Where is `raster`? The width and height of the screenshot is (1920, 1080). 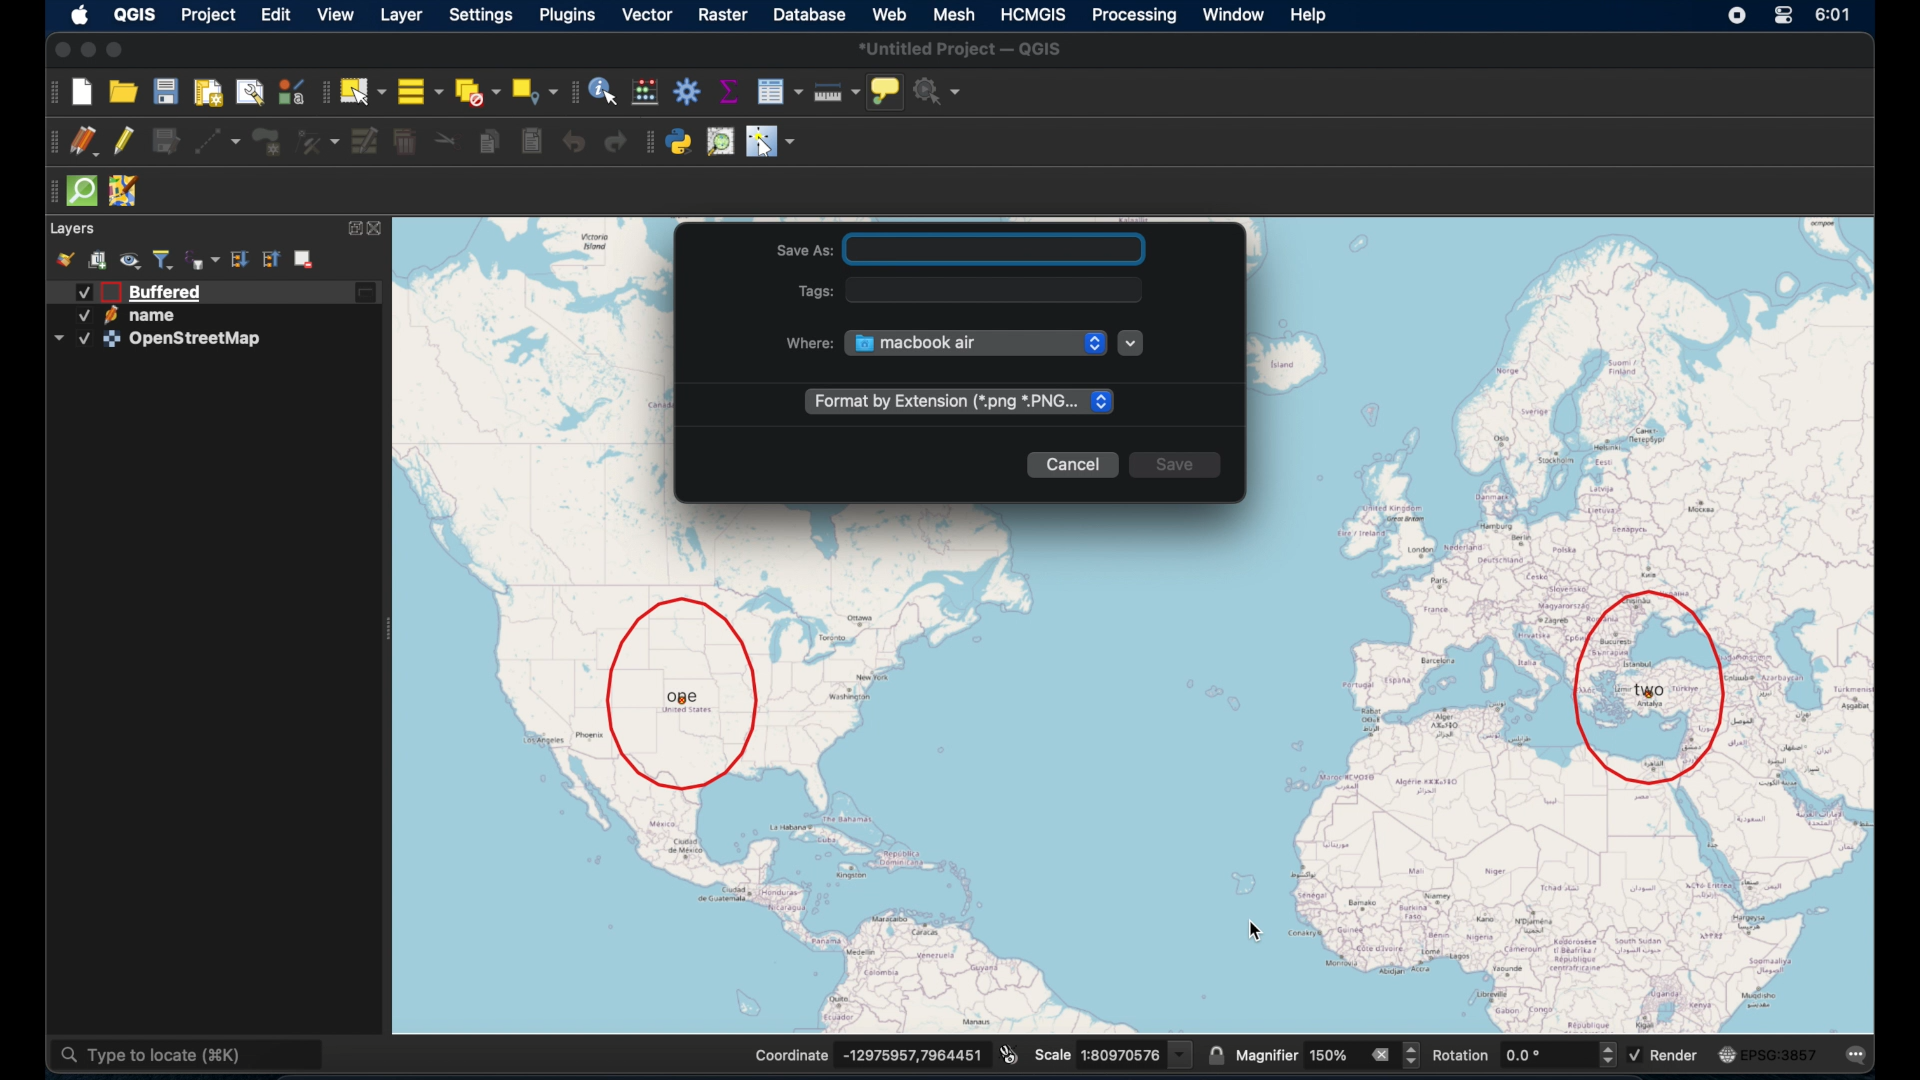
raster is located at coordinates (724, 14).